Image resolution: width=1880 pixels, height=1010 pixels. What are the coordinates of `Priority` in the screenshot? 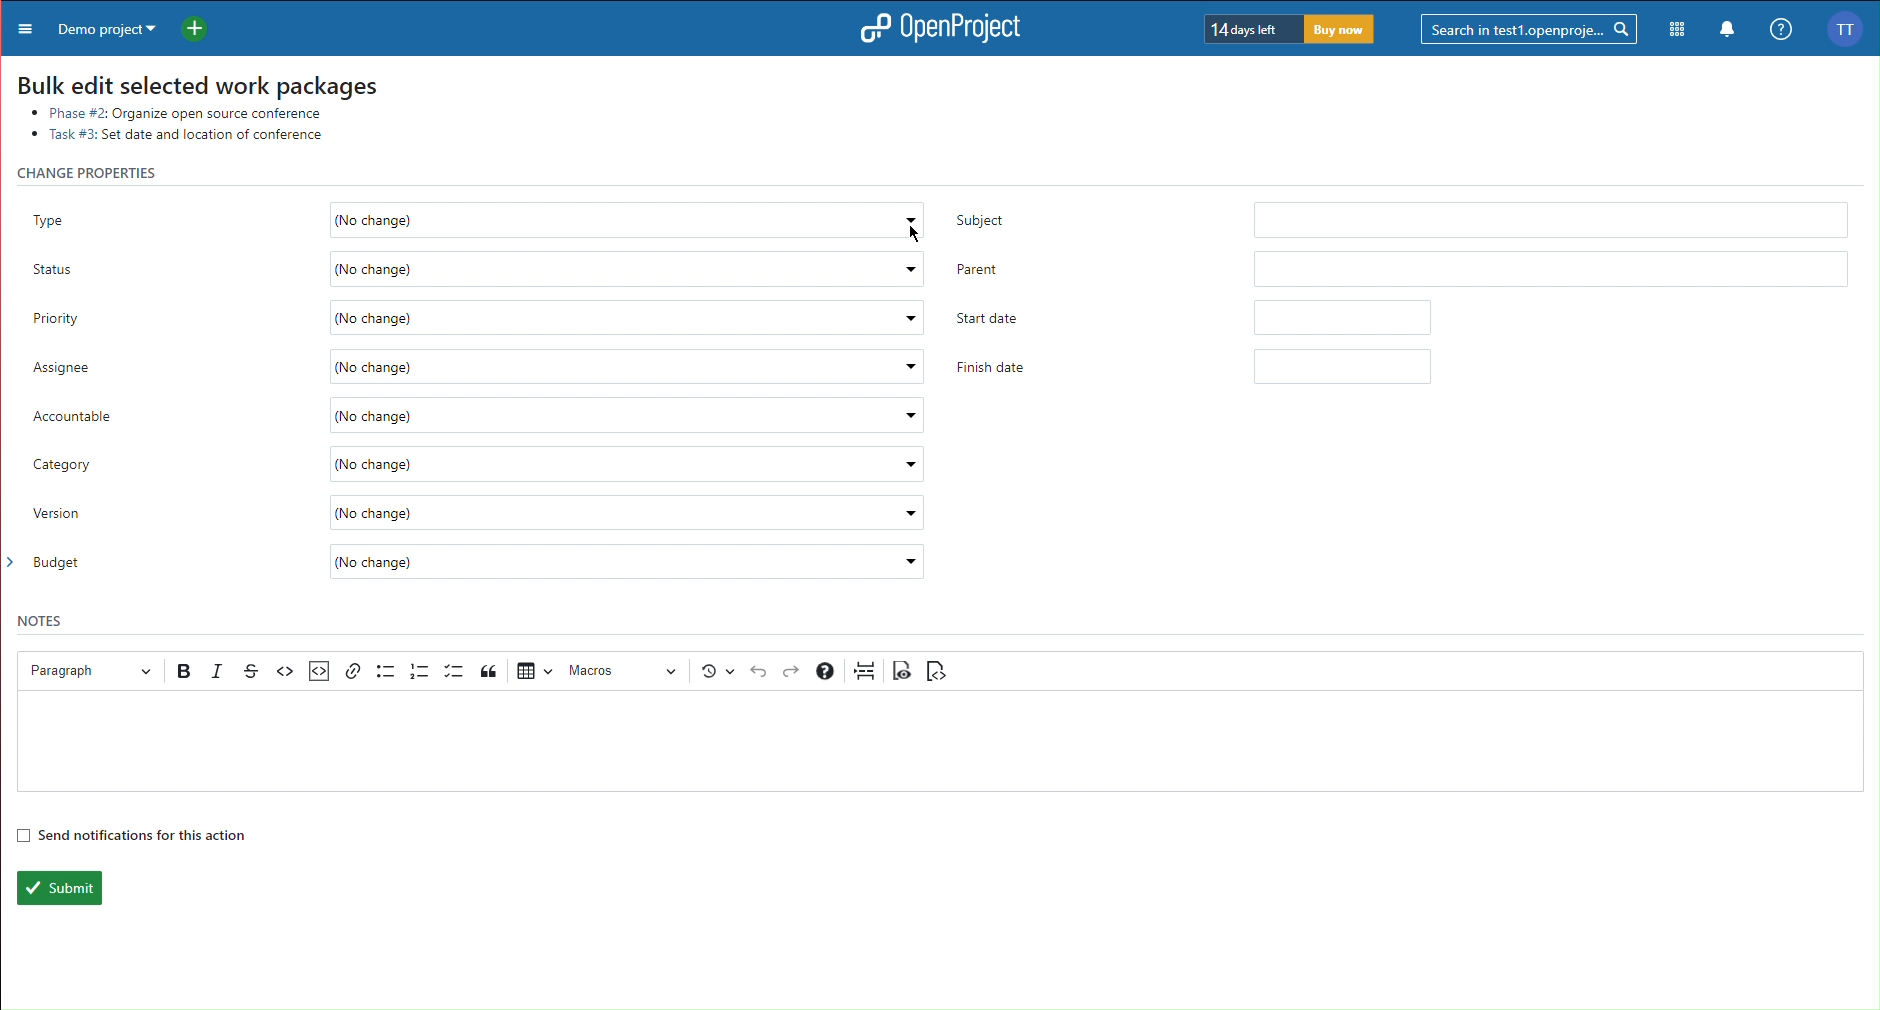 It's located at (468, 320).